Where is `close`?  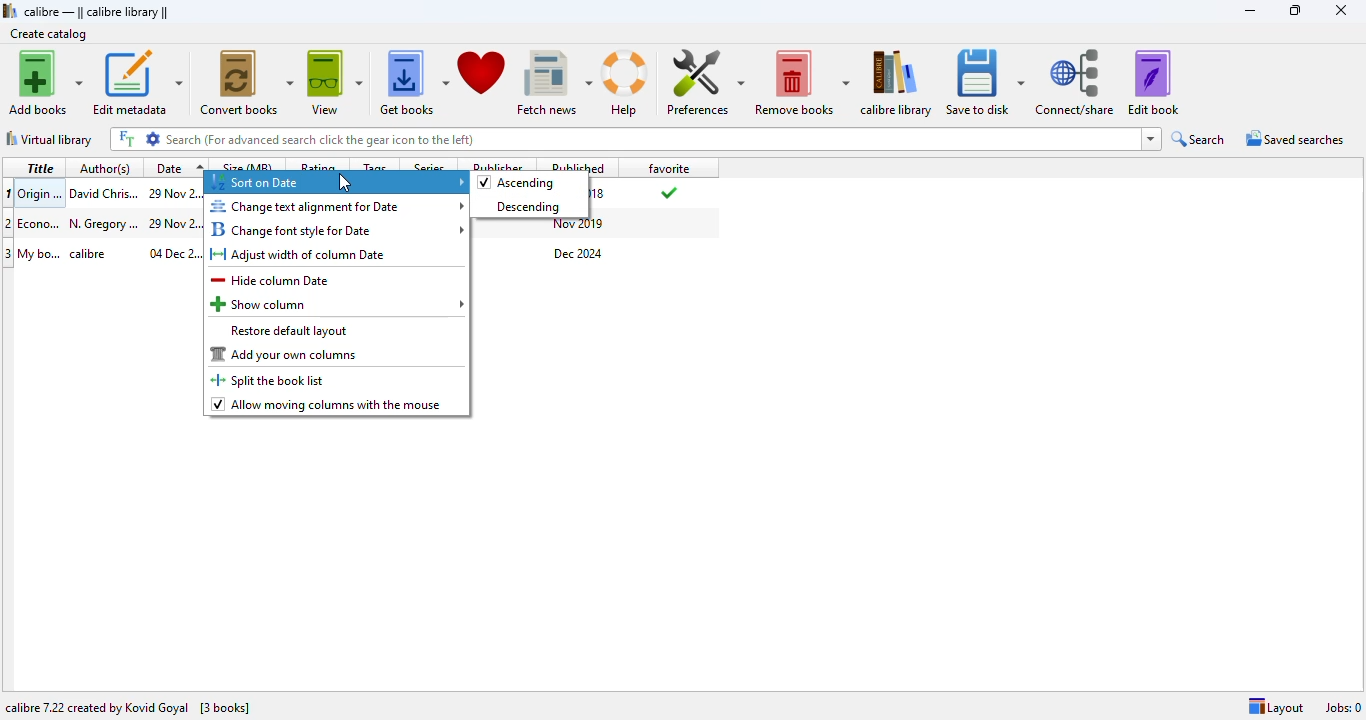 close is located at coordinates (1340, 10).